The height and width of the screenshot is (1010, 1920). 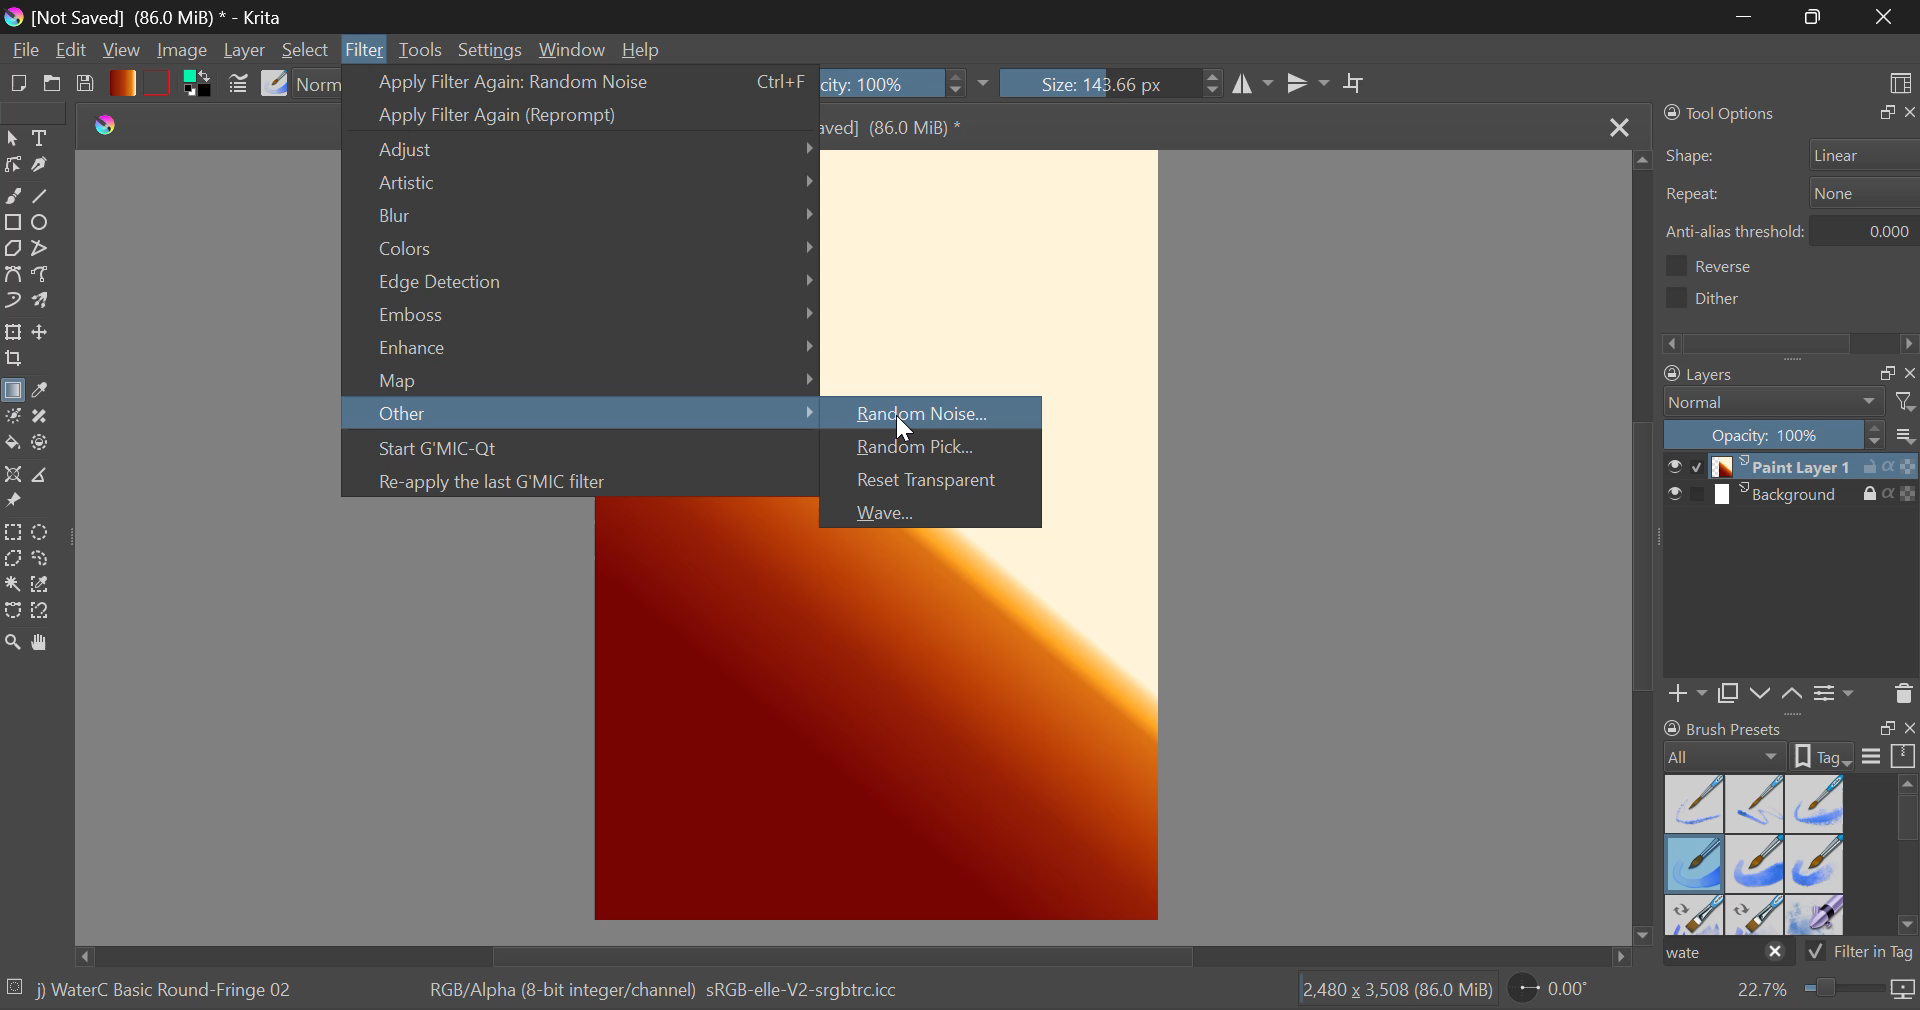 What do you see at coordinates (12, 274) in the screenshot?
I see `Bezier Curve` at bounding box center [12, 274].